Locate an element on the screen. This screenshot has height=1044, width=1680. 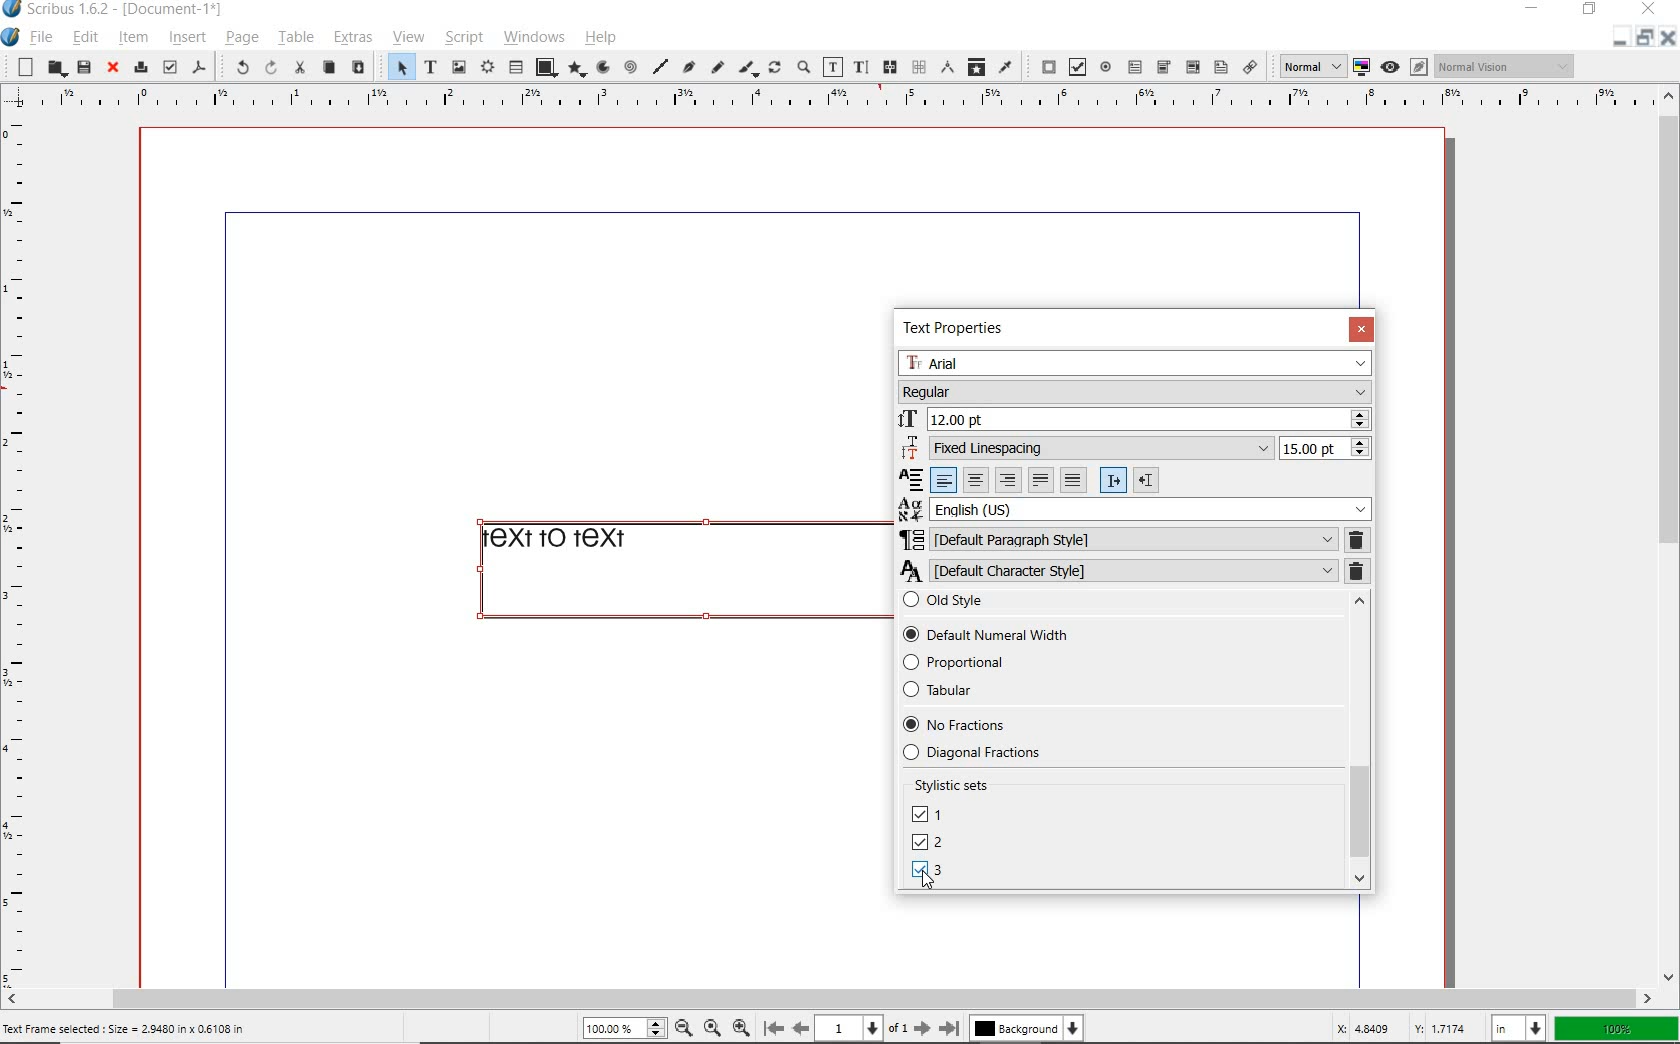
line is located at coordinates (659, 66).